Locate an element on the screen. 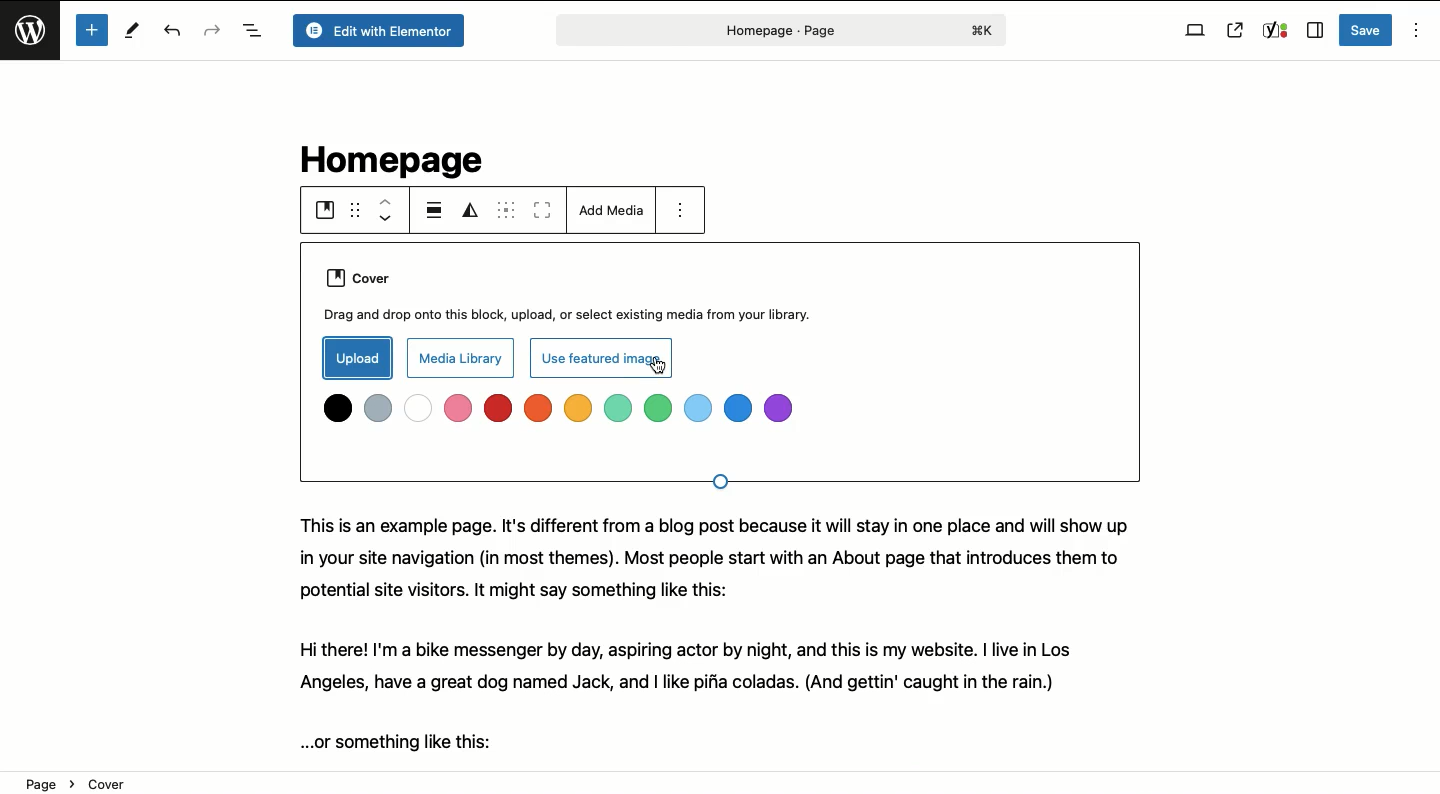 This screenshot has height=794, width=1440. View page is located at coordinates (1235, 30).